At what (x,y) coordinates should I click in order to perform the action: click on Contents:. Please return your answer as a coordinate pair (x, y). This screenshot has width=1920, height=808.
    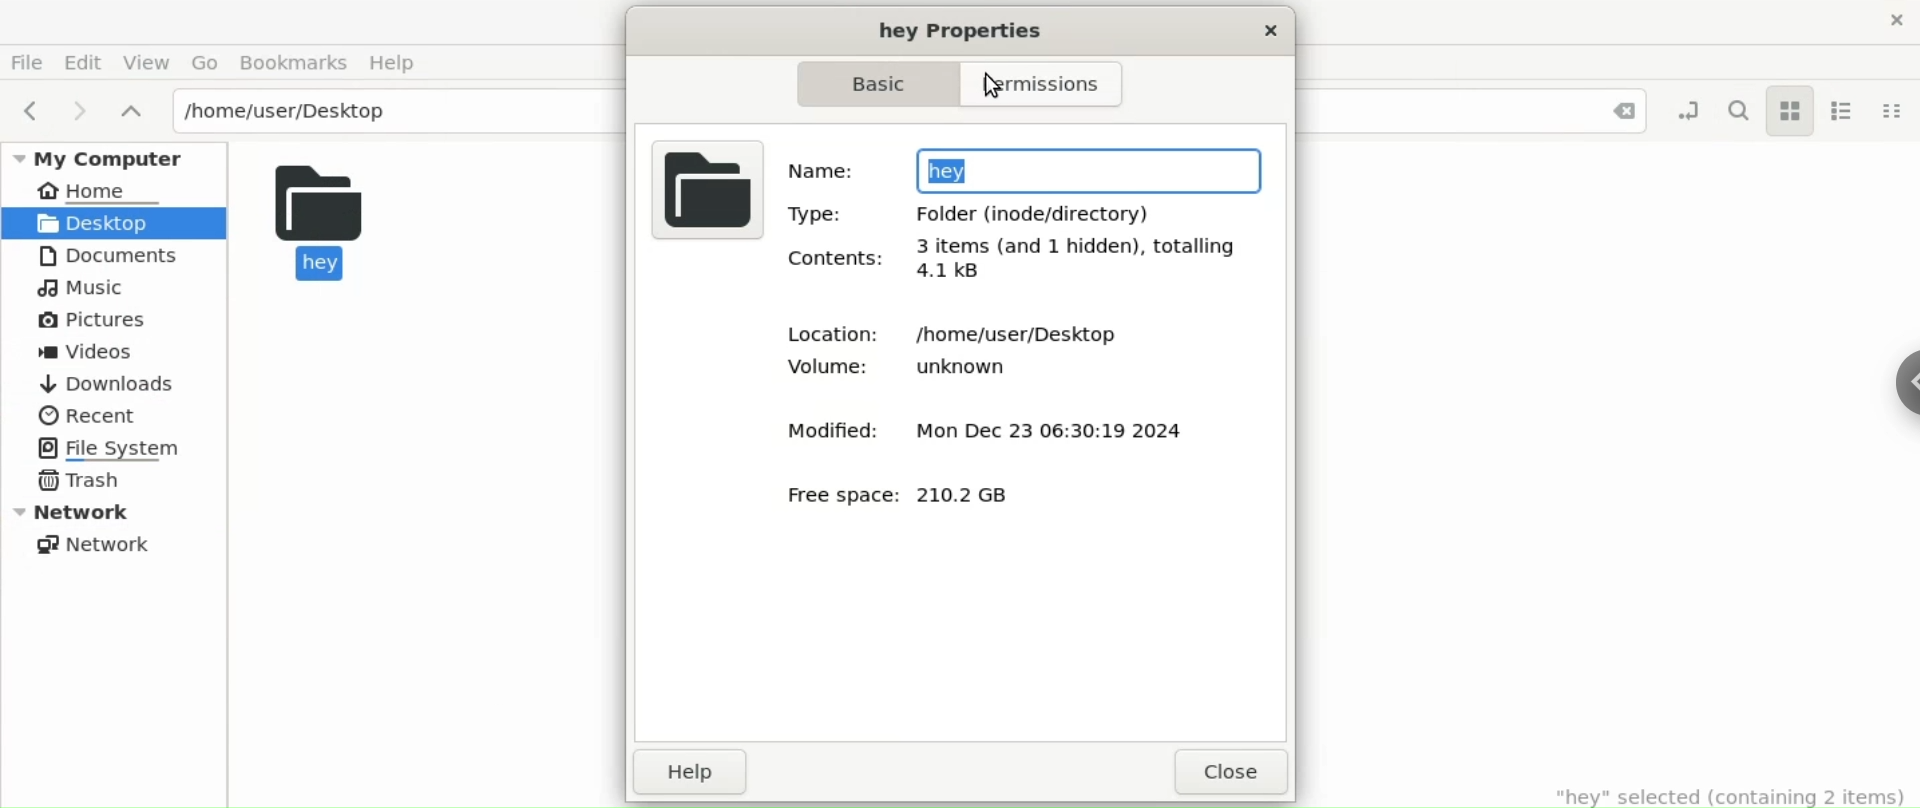
    Looking at the image, I should click on (839, 262).